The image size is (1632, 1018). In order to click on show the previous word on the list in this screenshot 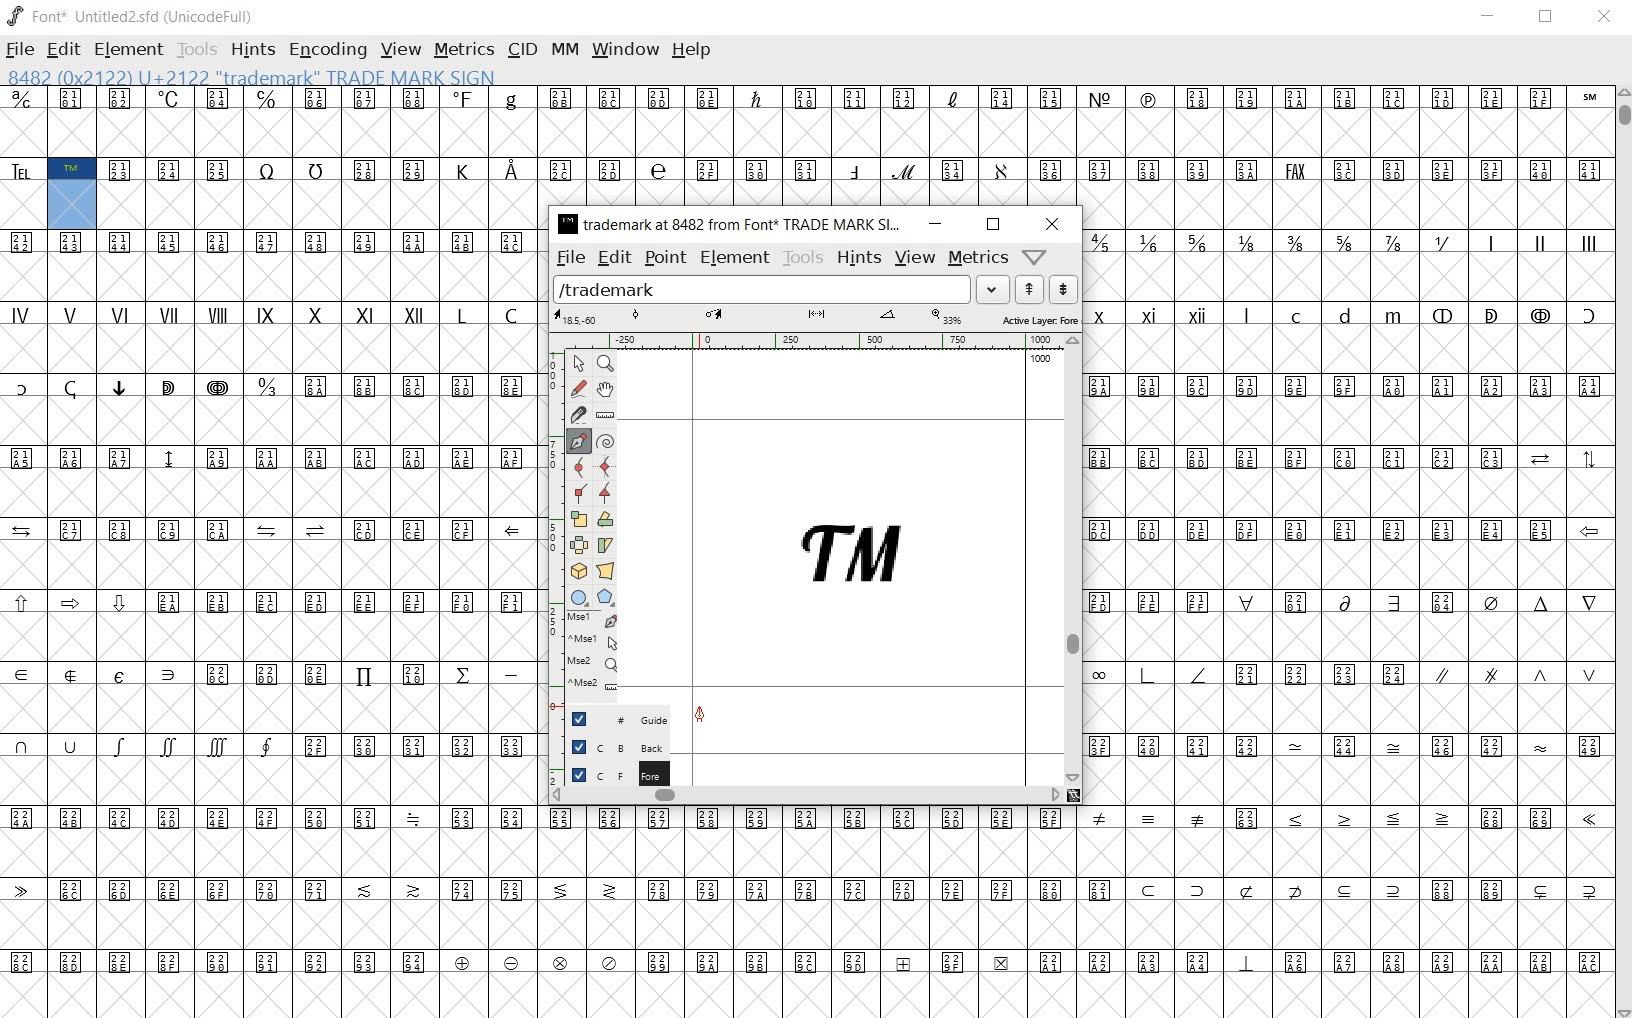, I will do `click(1062, 289)`.